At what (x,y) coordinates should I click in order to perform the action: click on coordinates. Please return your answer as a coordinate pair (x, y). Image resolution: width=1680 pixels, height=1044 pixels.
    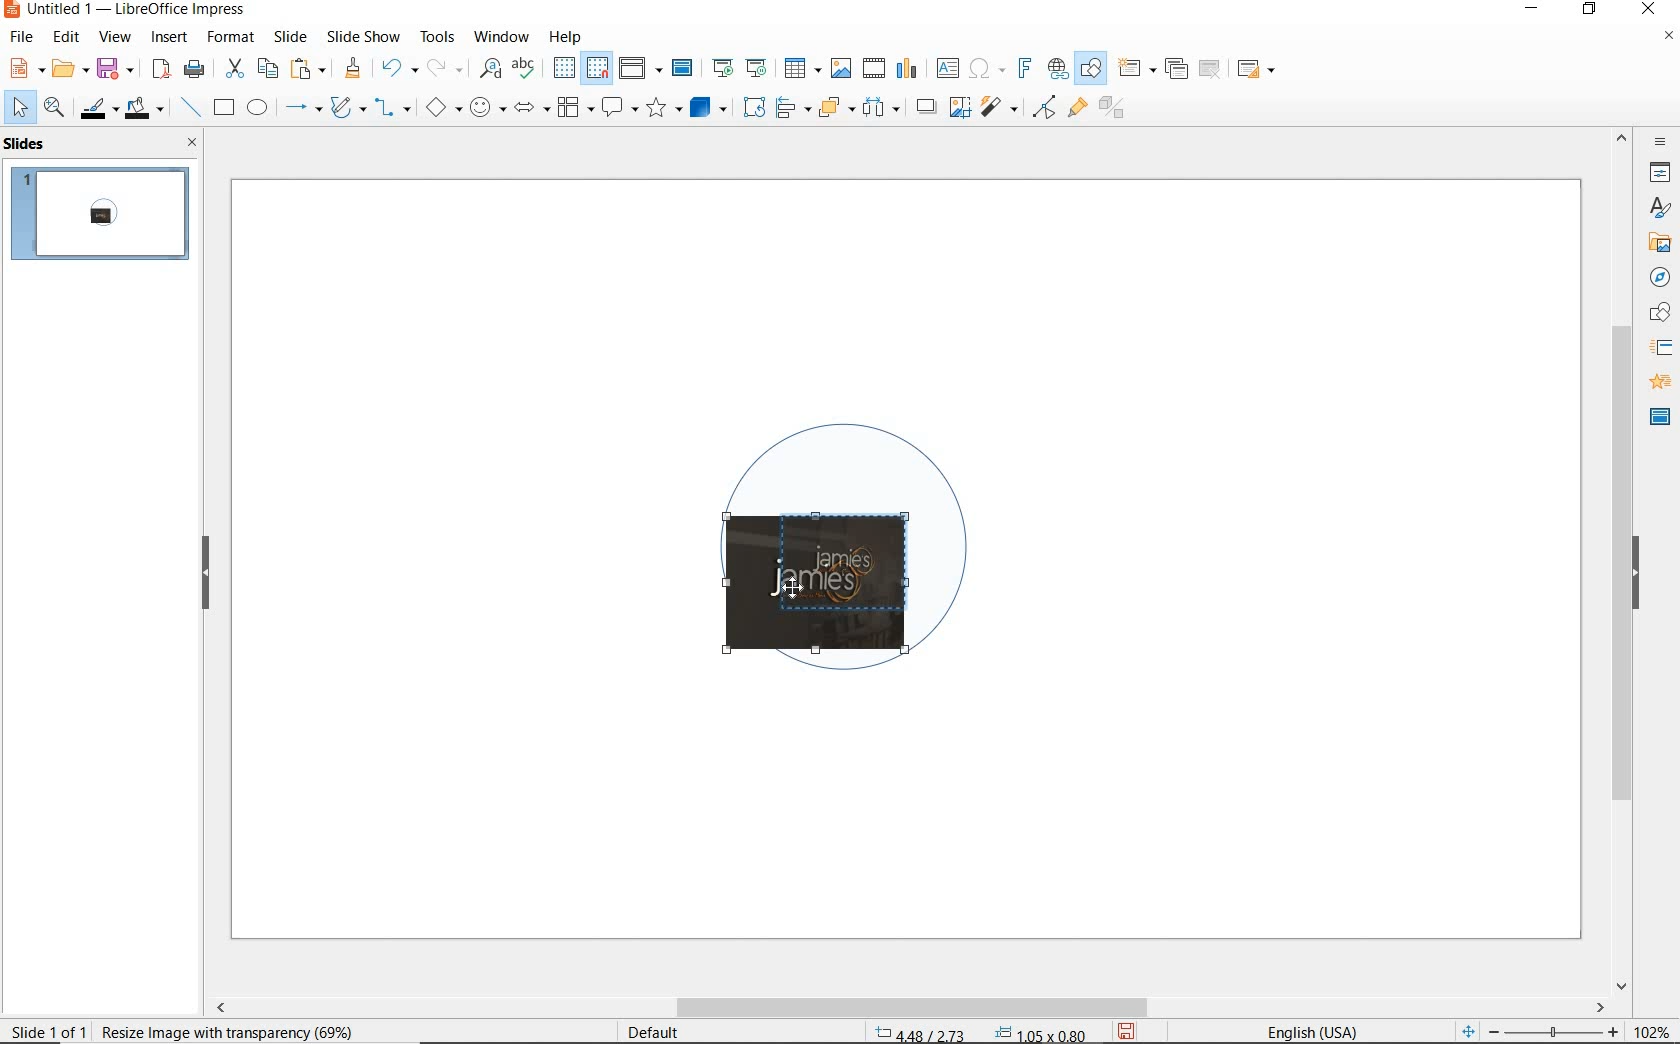
    Looking at the image, I should click on (978, 1034).